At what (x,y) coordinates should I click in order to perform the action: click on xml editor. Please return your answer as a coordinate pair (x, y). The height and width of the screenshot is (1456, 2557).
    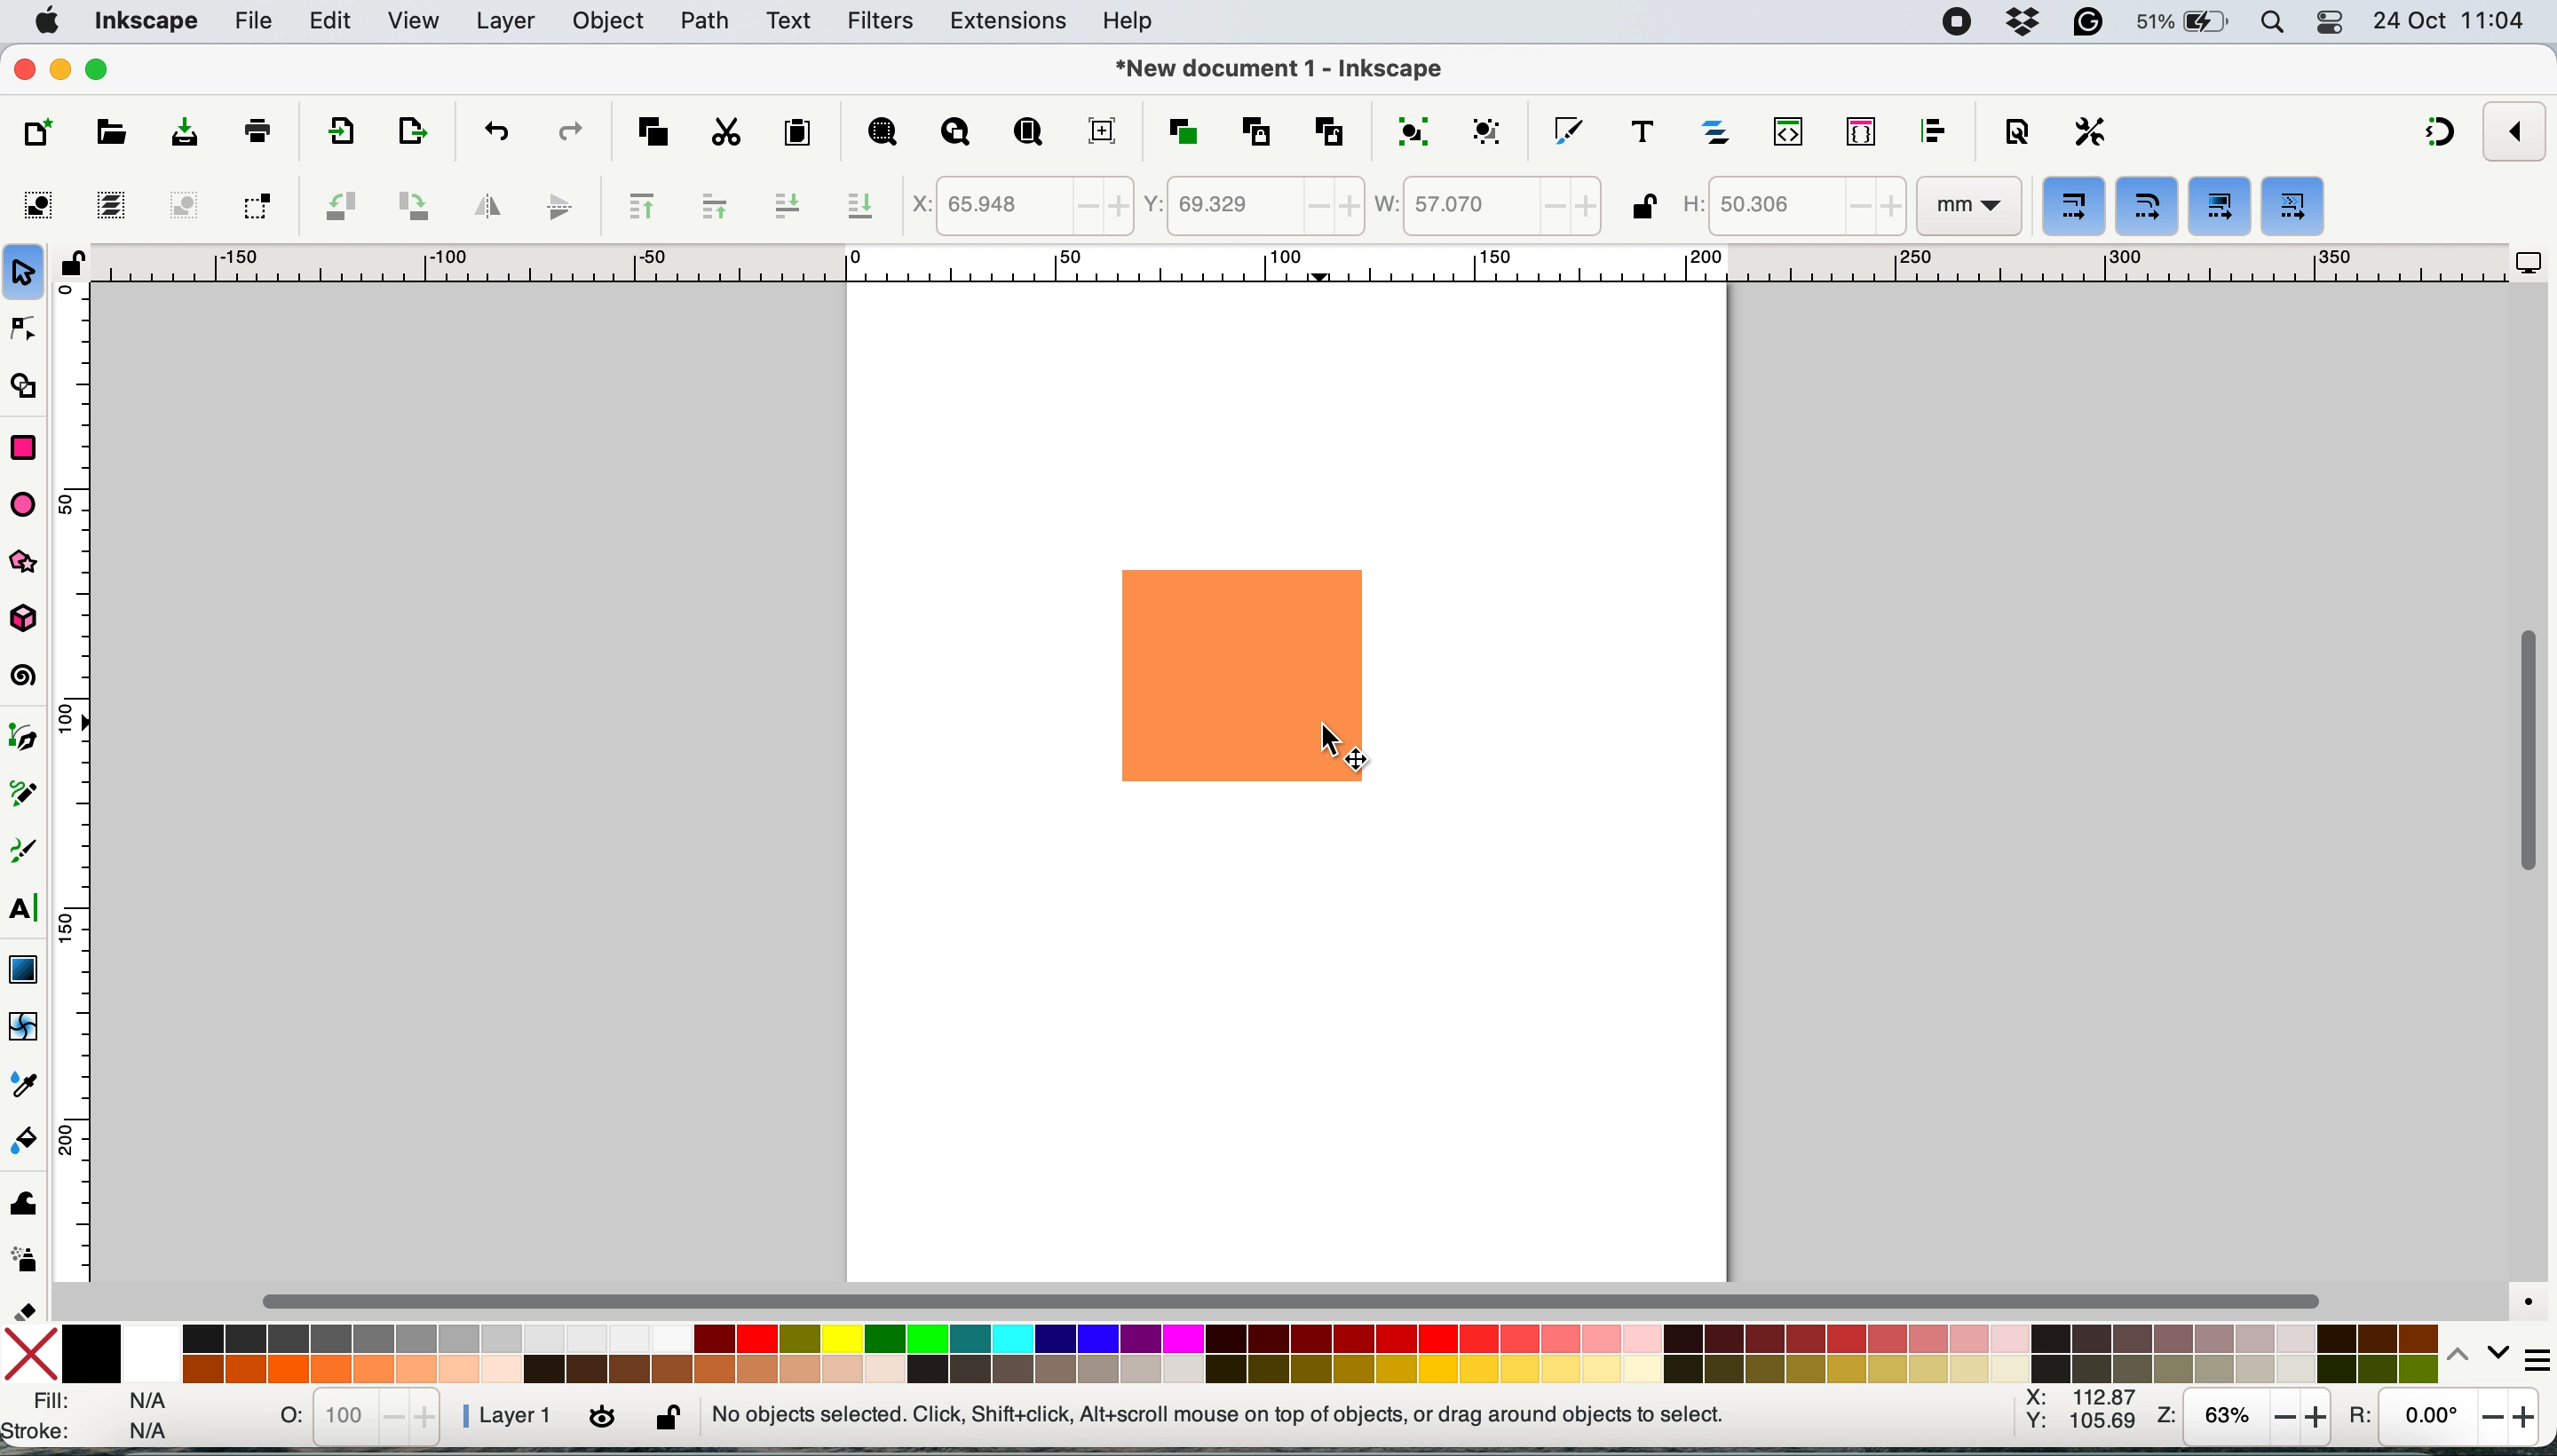
    Looking at the image, I should click on (1784, 132).